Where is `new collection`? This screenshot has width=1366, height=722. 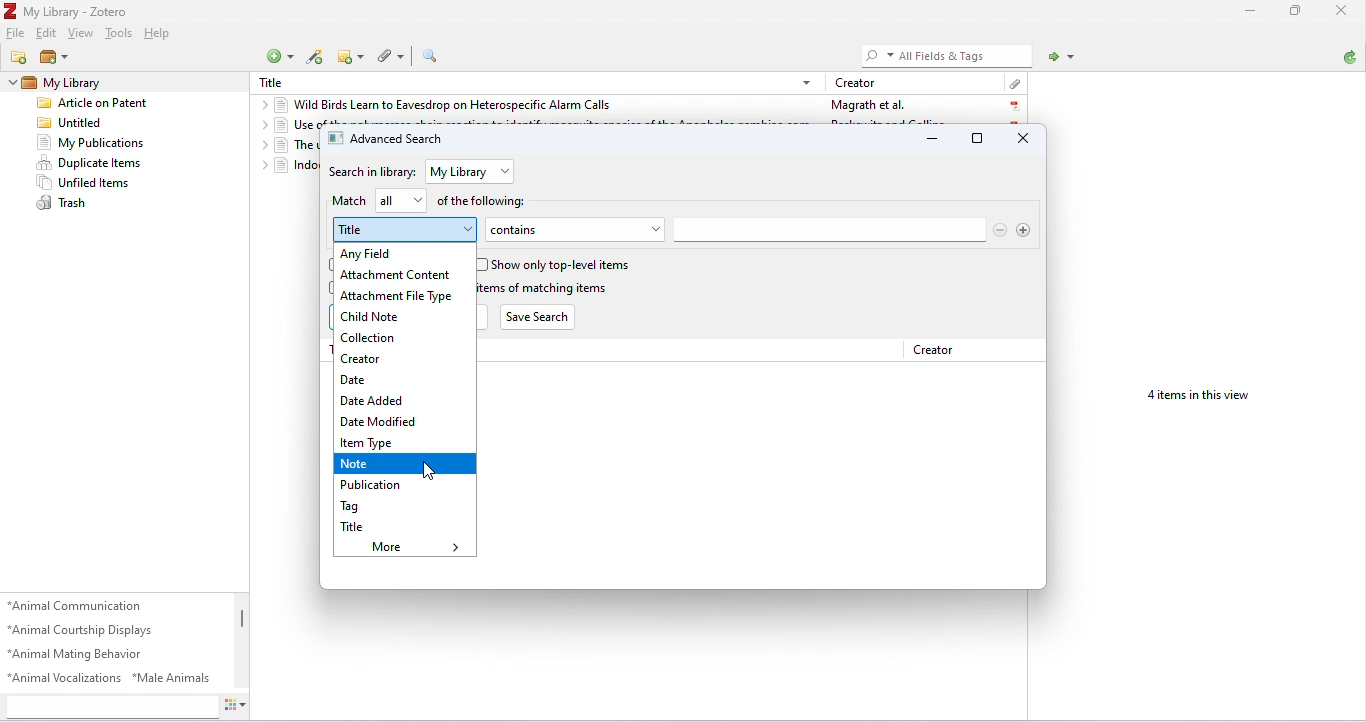
new collection is located at coordinates (20, 57).